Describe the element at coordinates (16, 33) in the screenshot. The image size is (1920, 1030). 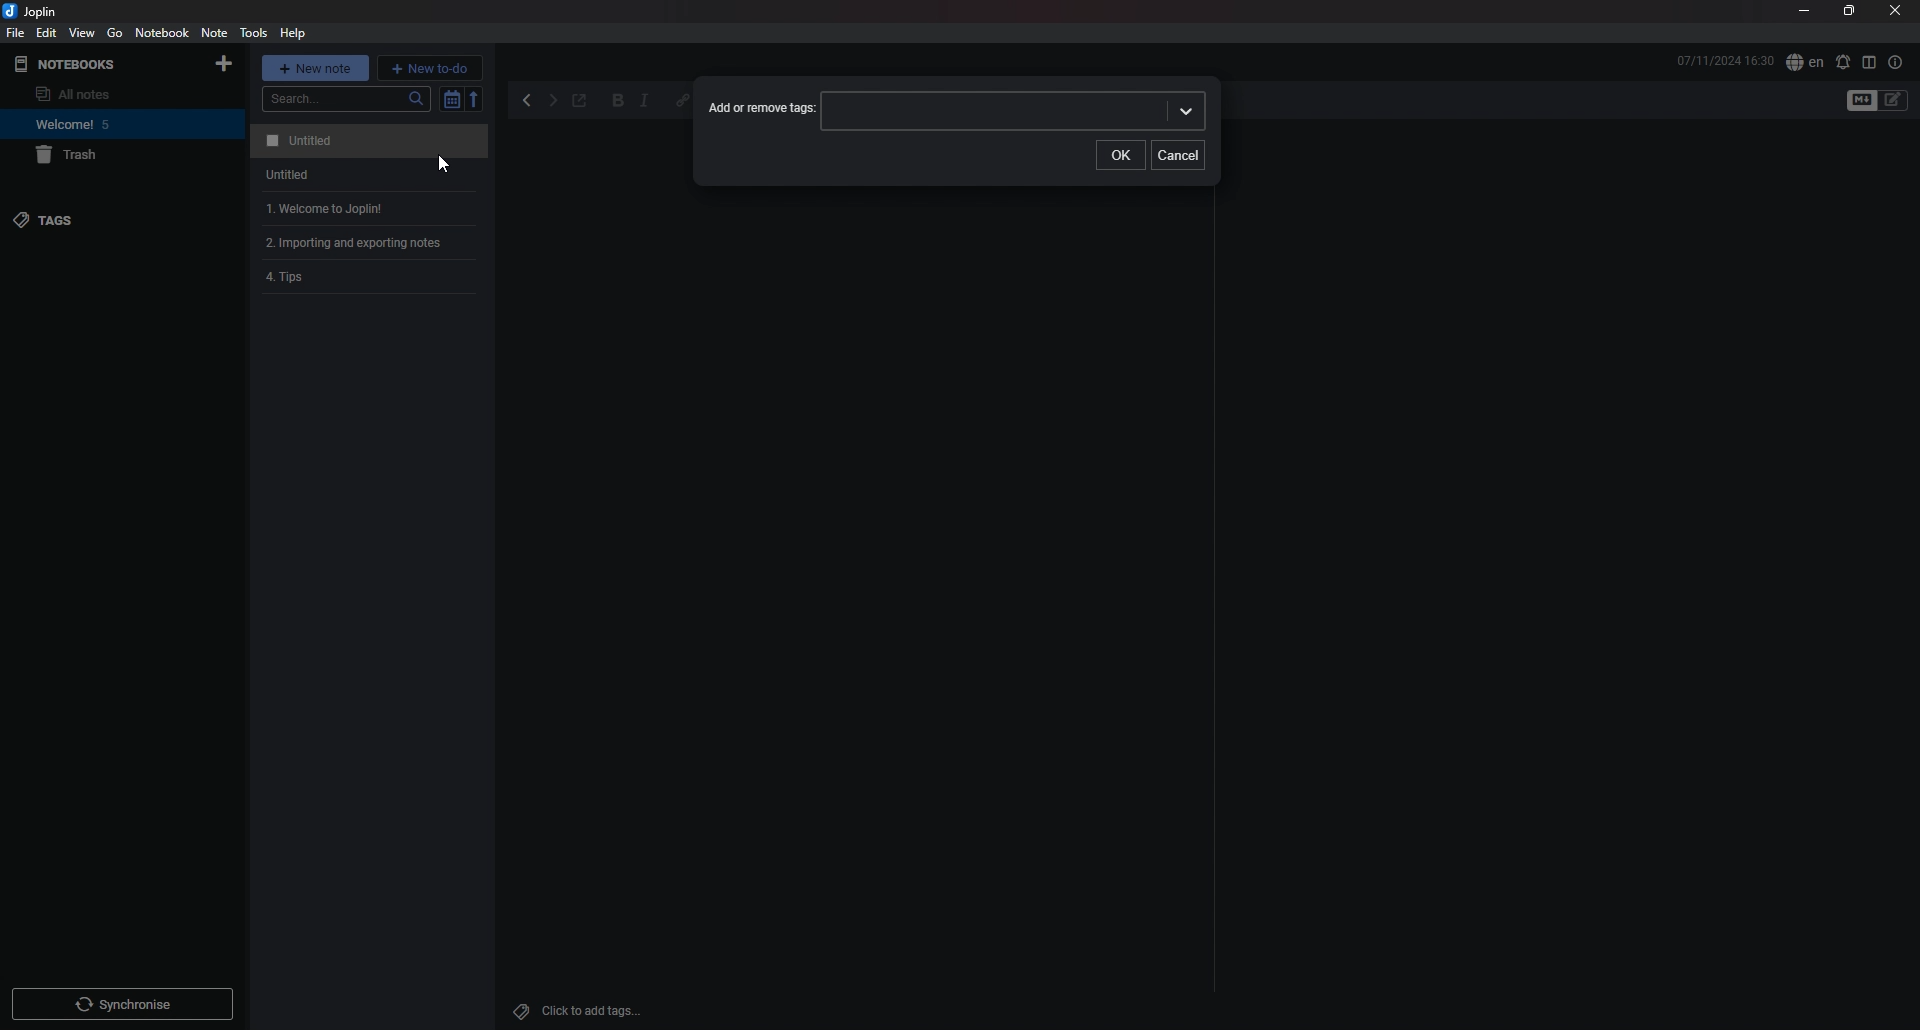
I see `file` at that location.